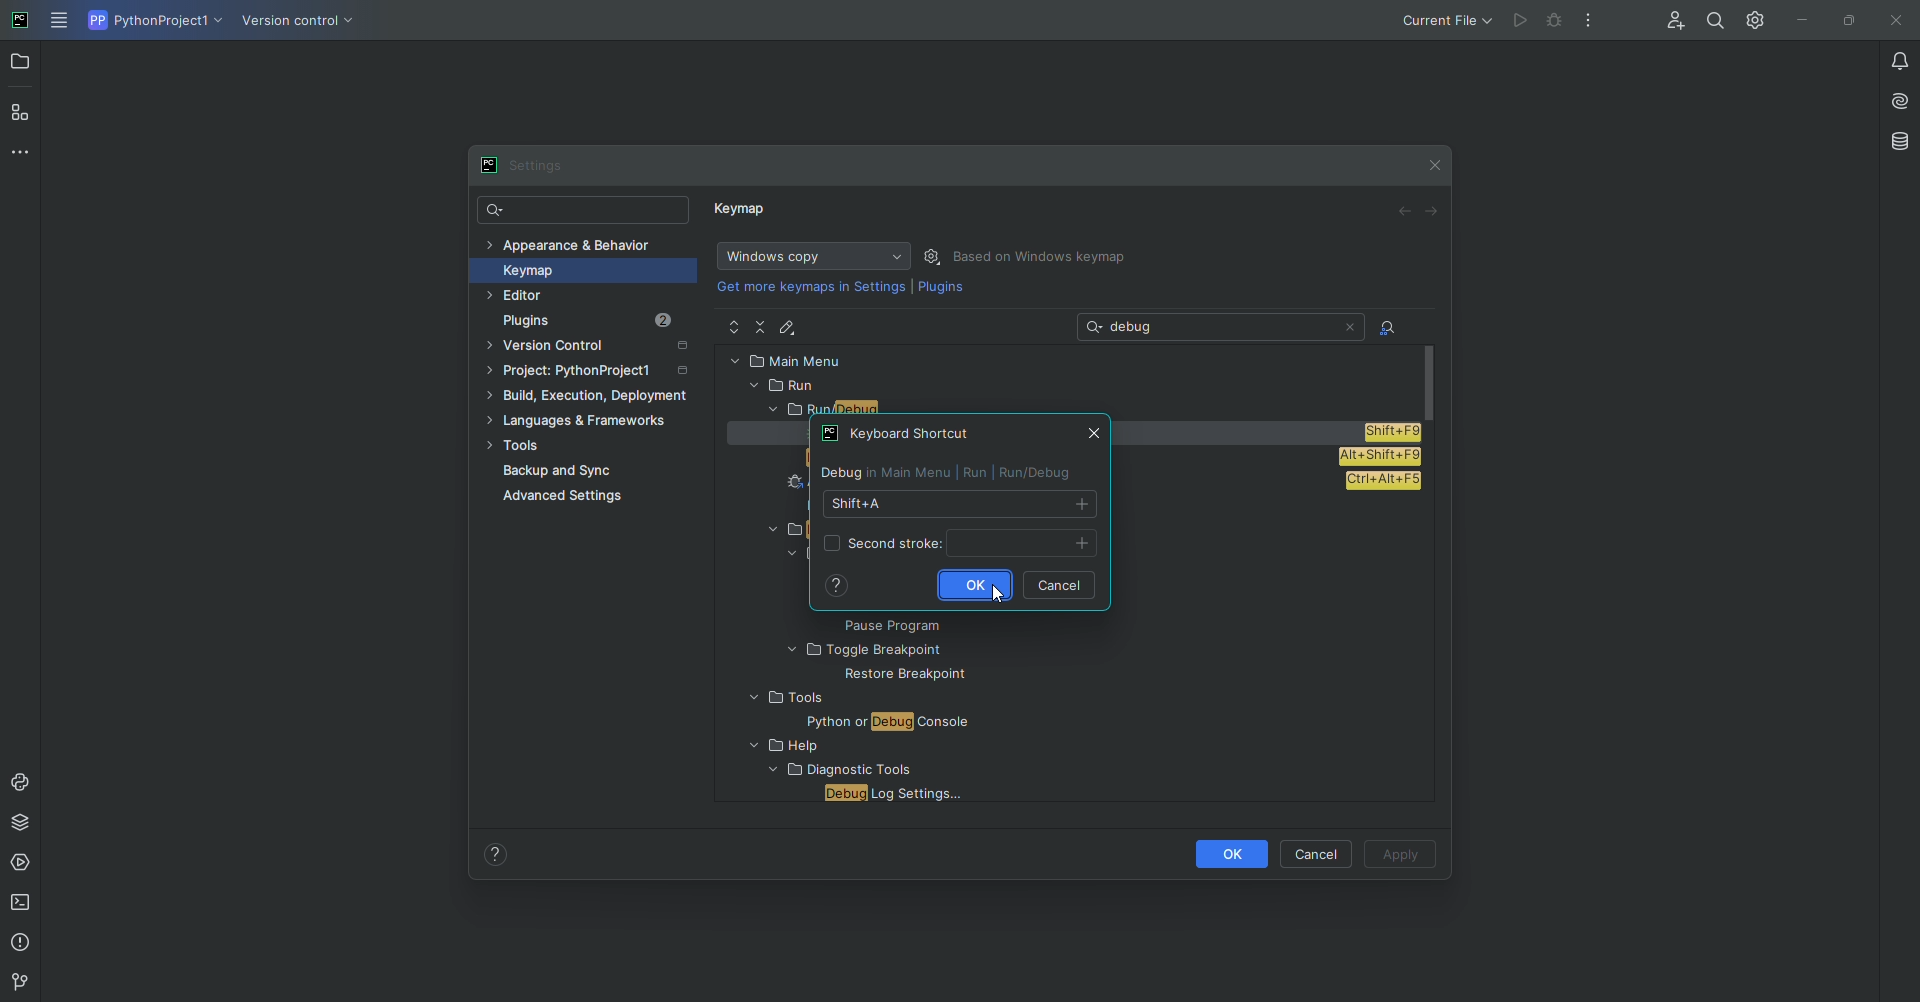 The height and width of the screenshot is (1002, 1920). Describe the element at coordinates (1893, 99) in the screenshot. I see `AI` at that location.